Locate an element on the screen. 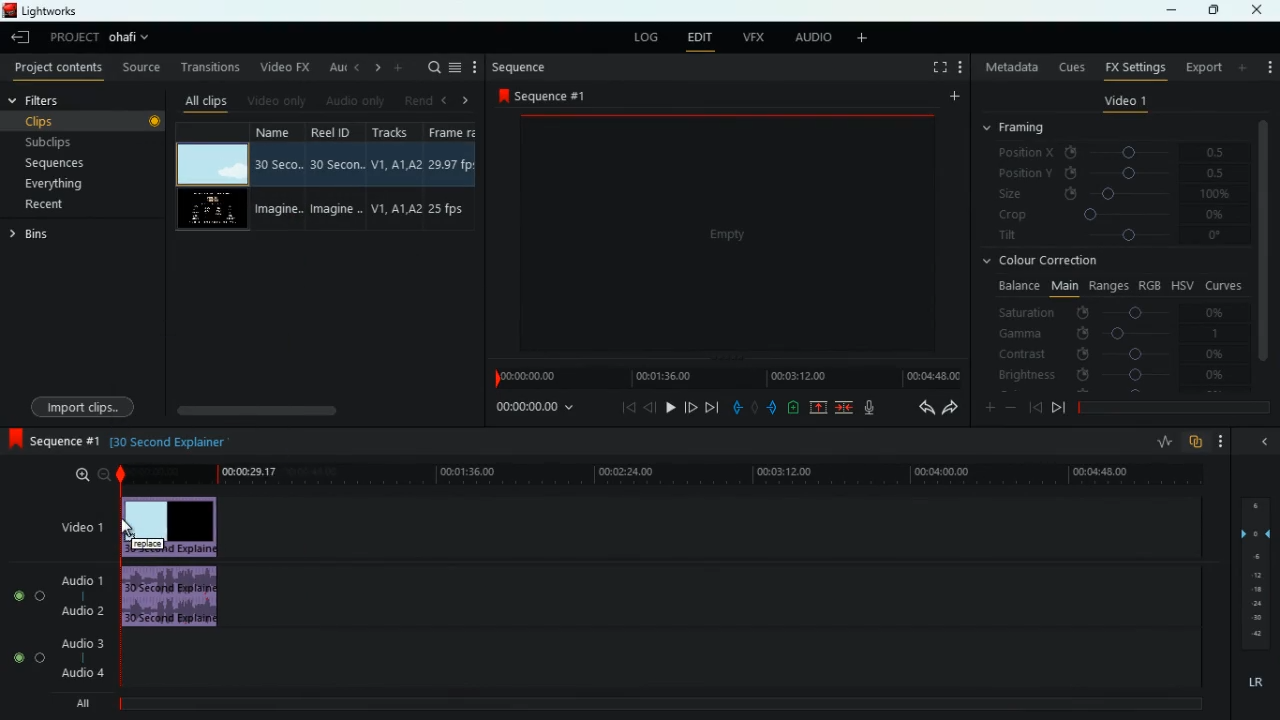  tracks is located at coordinates (392, 131).